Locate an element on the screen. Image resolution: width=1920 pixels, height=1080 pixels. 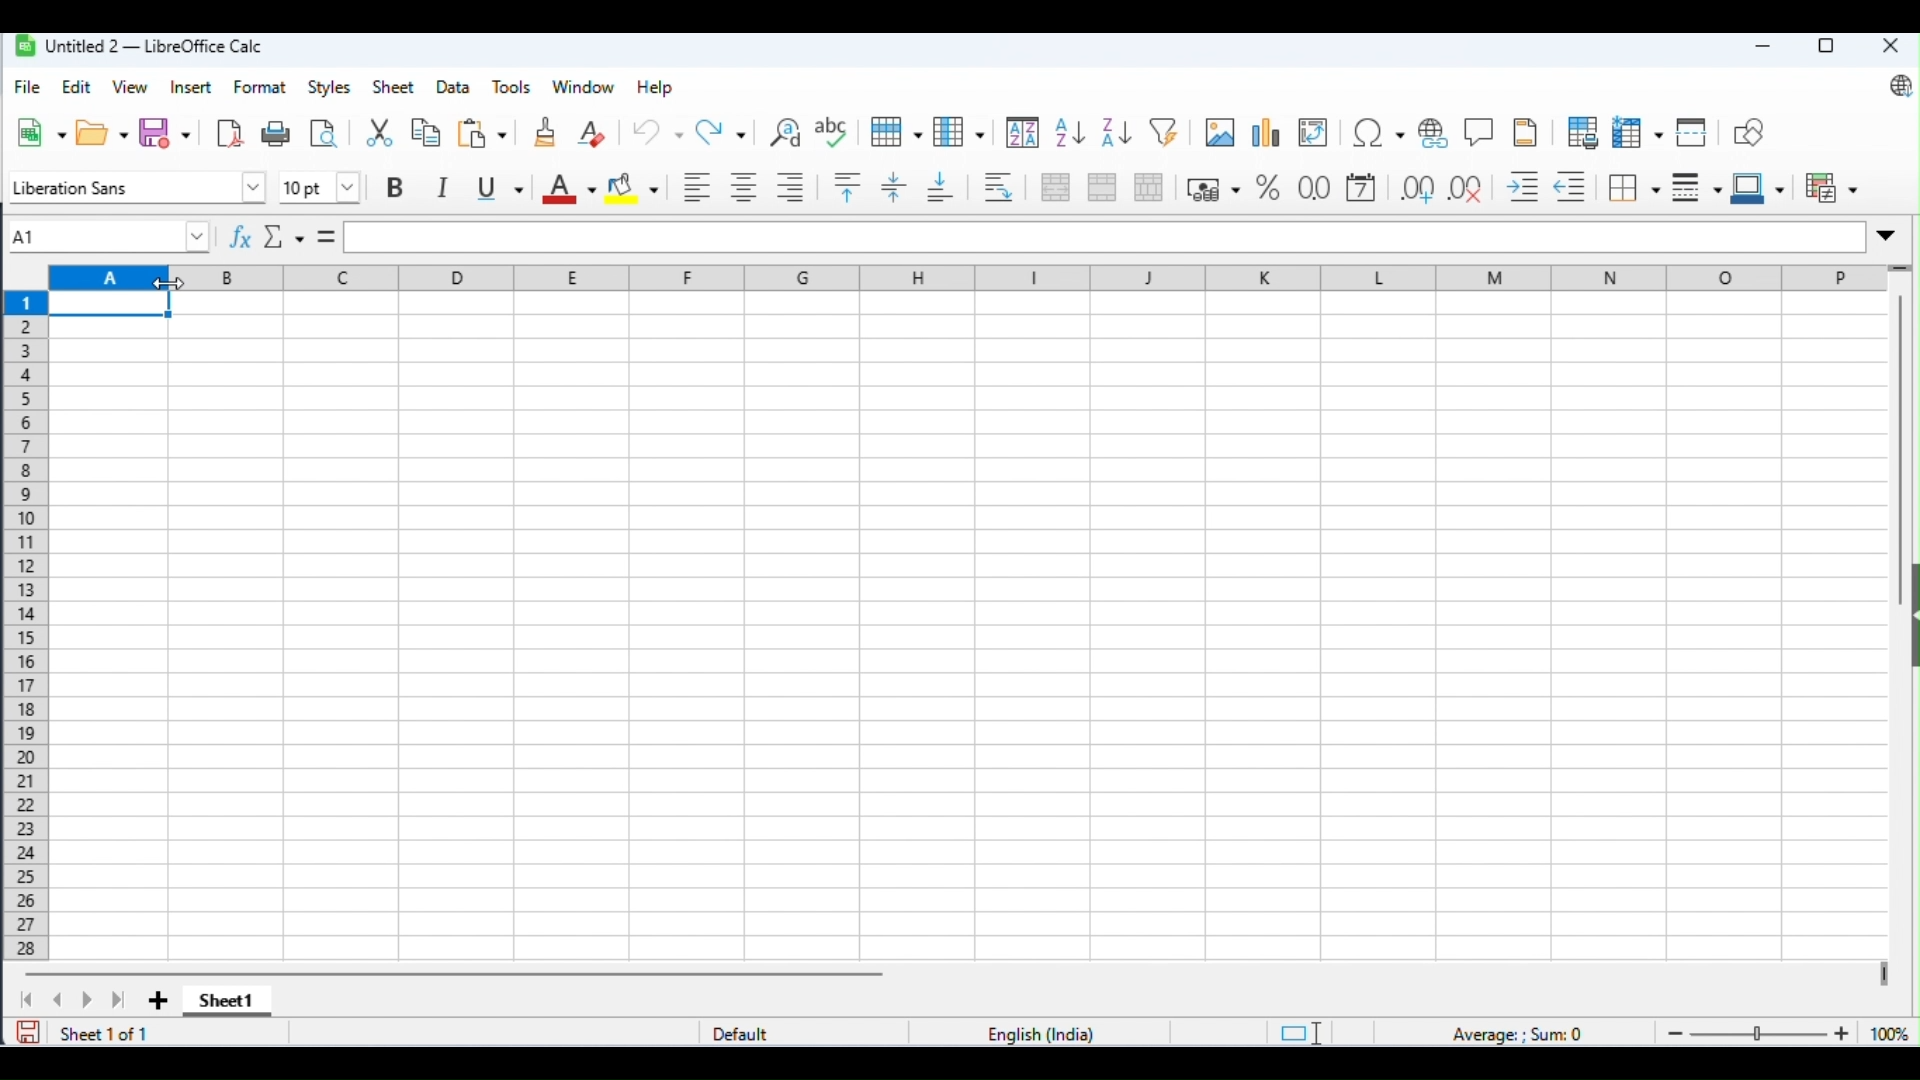
bold is located at coordinates (395, 187).